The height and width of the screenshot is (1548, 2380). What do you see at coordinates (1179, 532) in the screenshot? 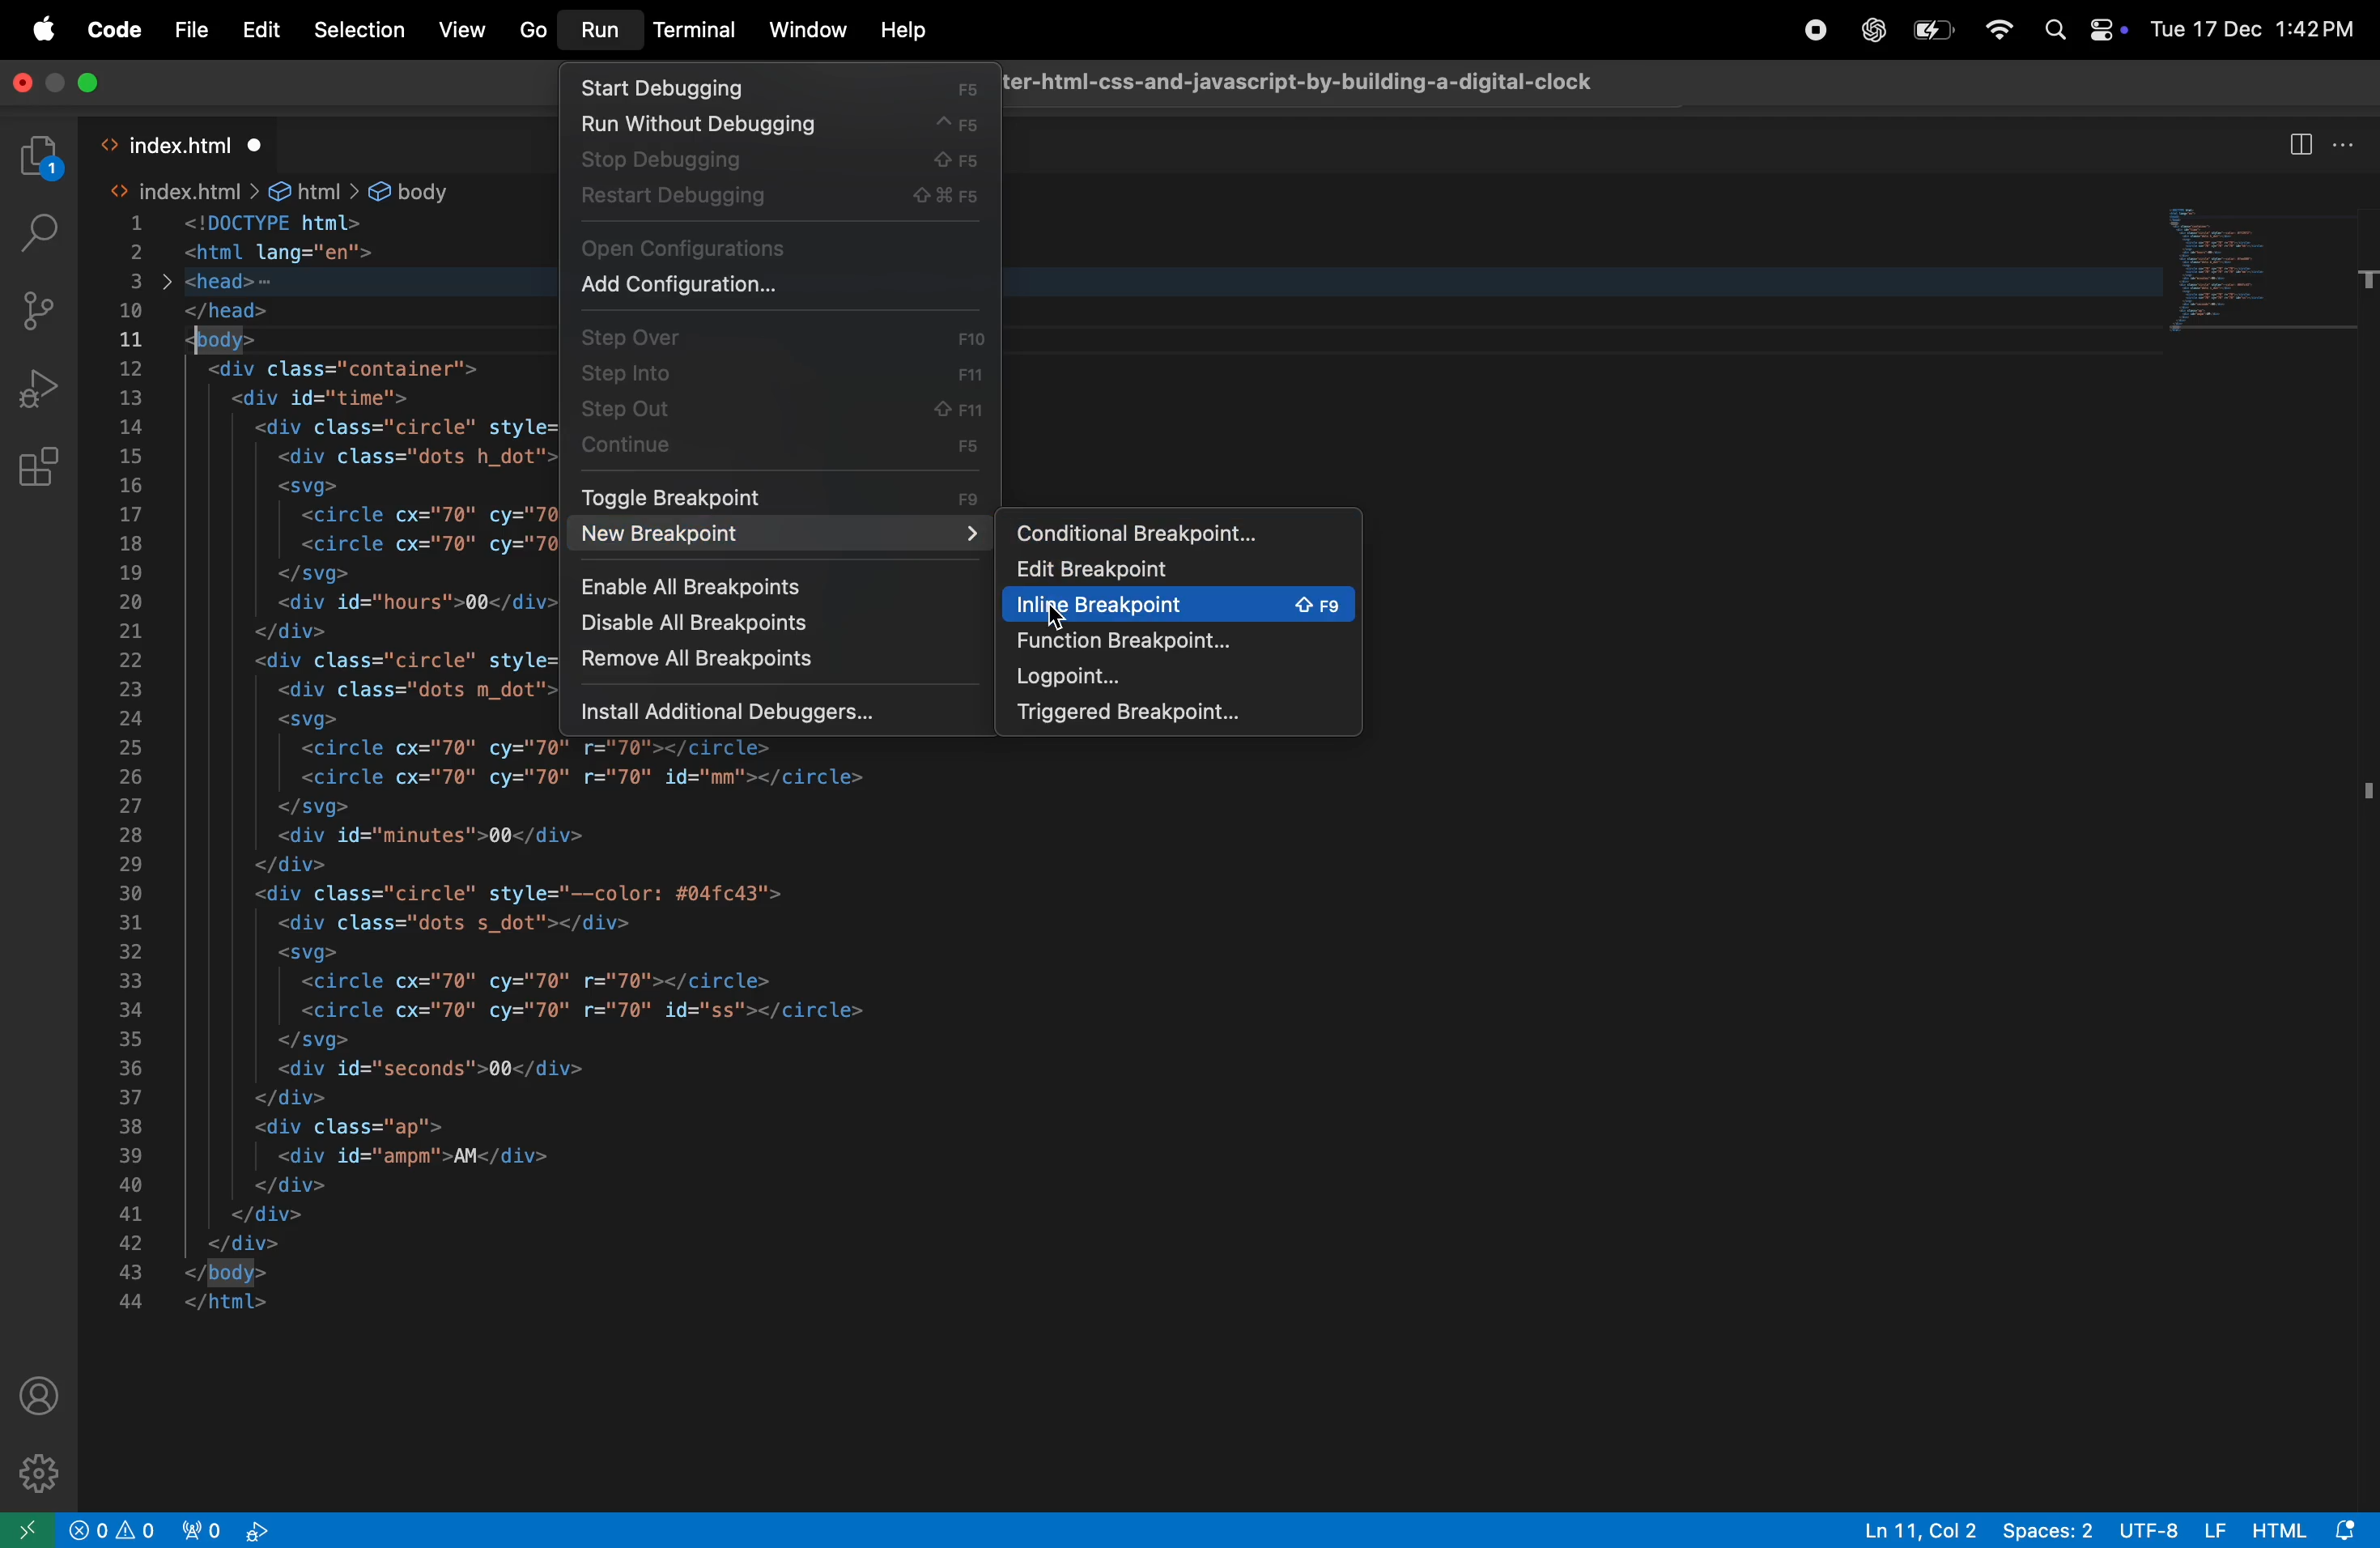
I see `conditional break point` at bounding box center [1179, 532].